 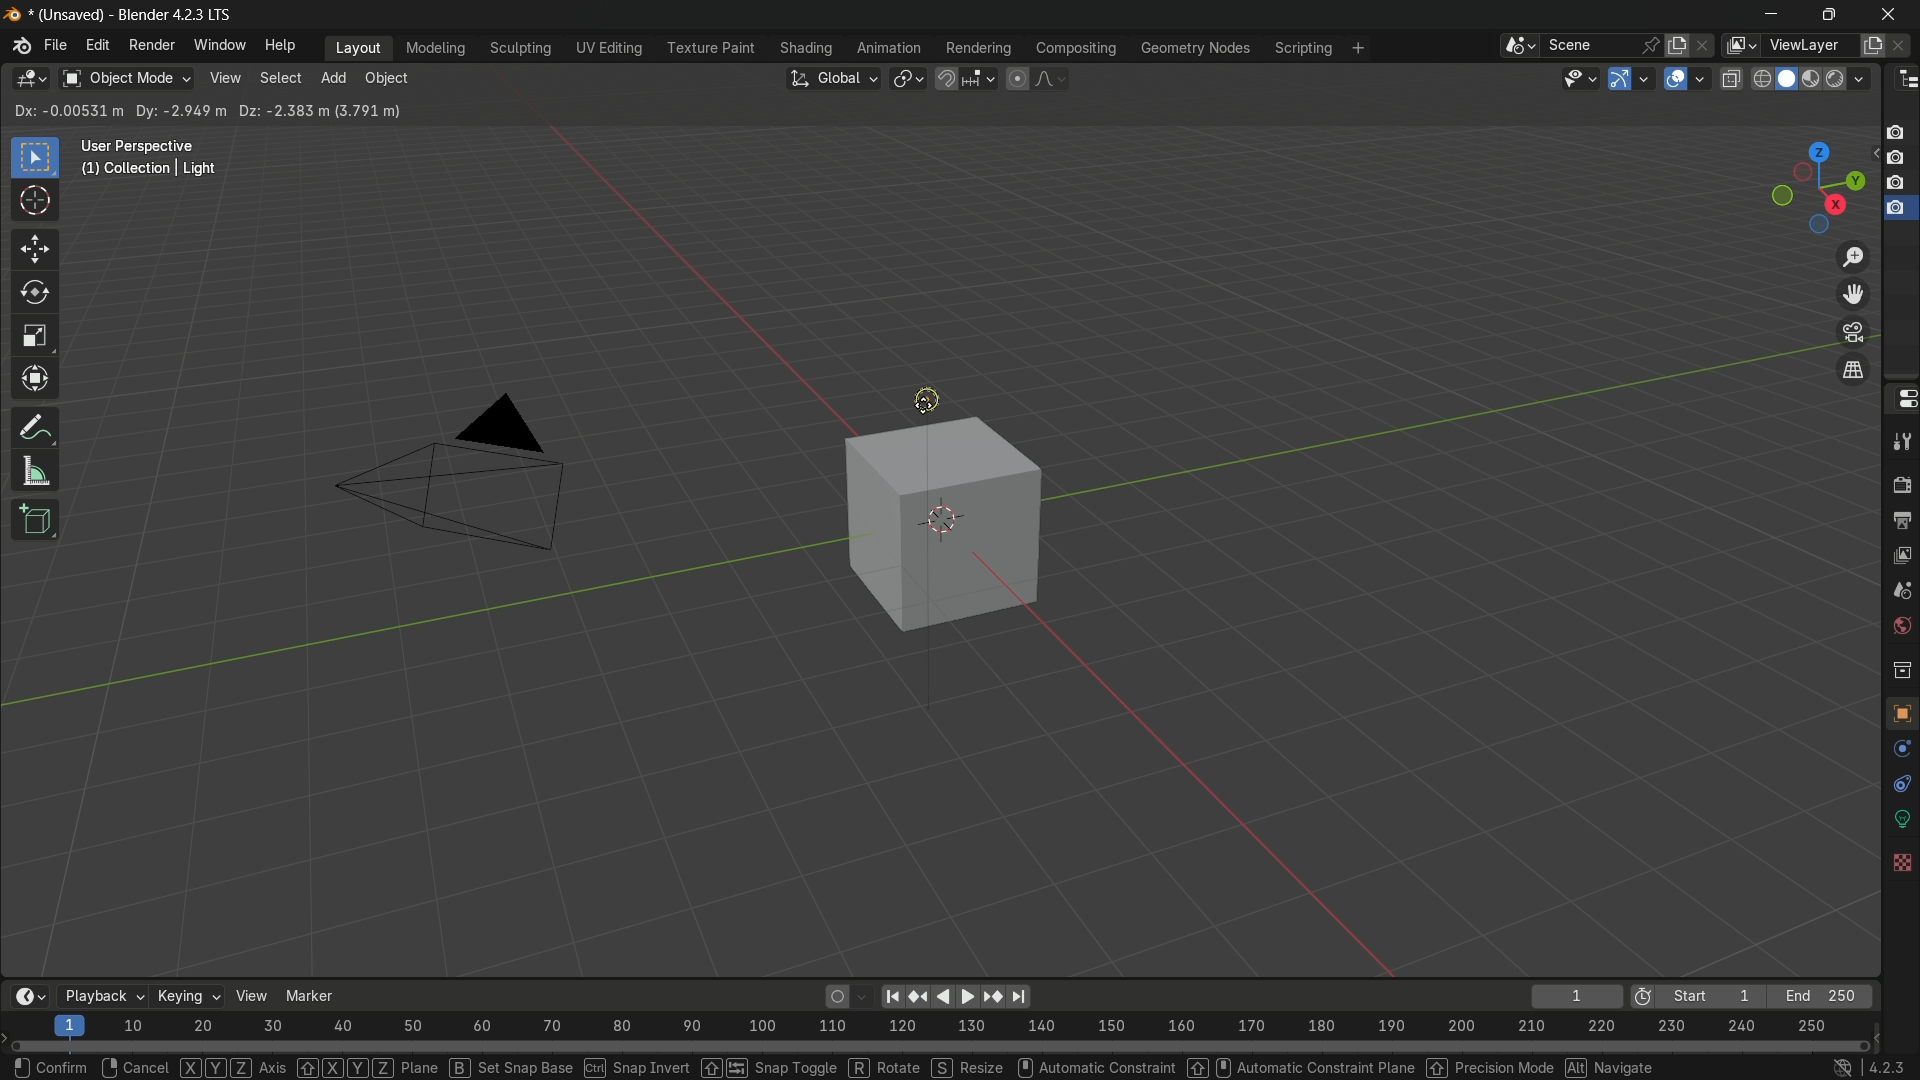 I want to click on tools, so click(x=1902, y=445).